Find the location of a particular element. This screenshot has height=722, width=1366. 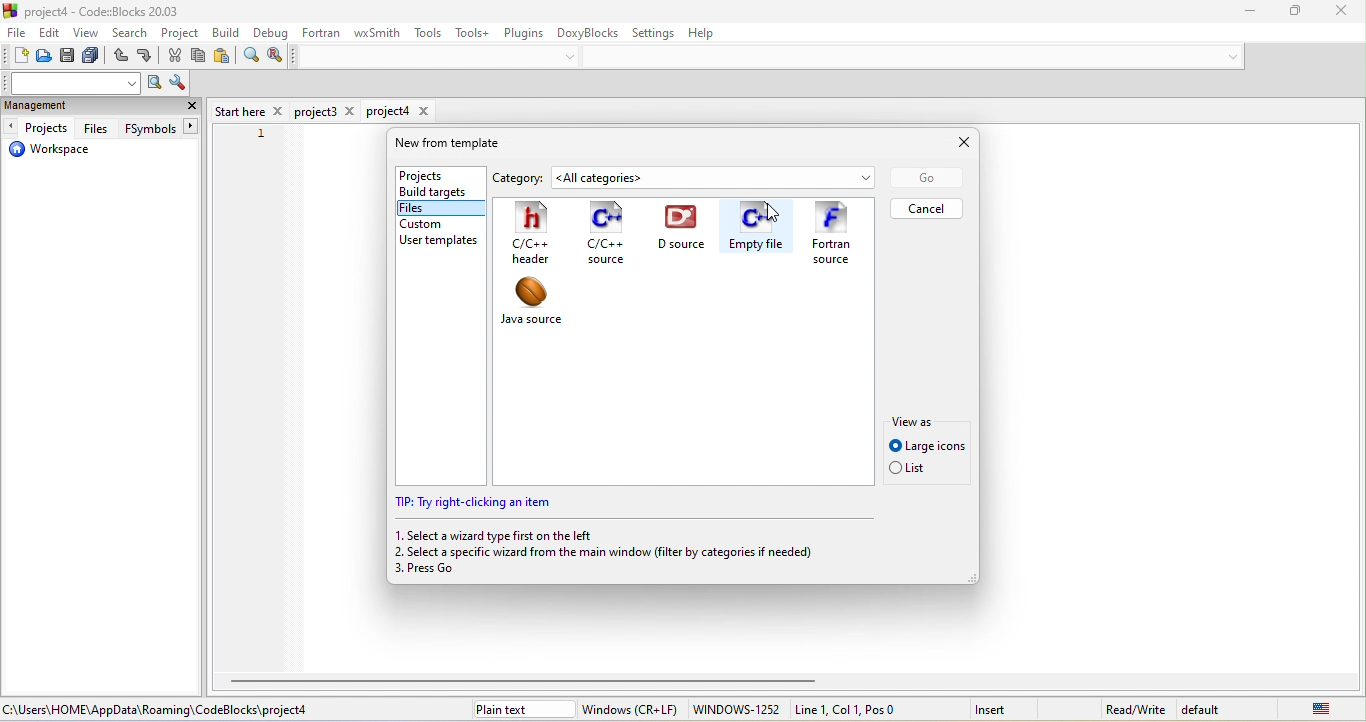

close is located at coordinates (952, 143).